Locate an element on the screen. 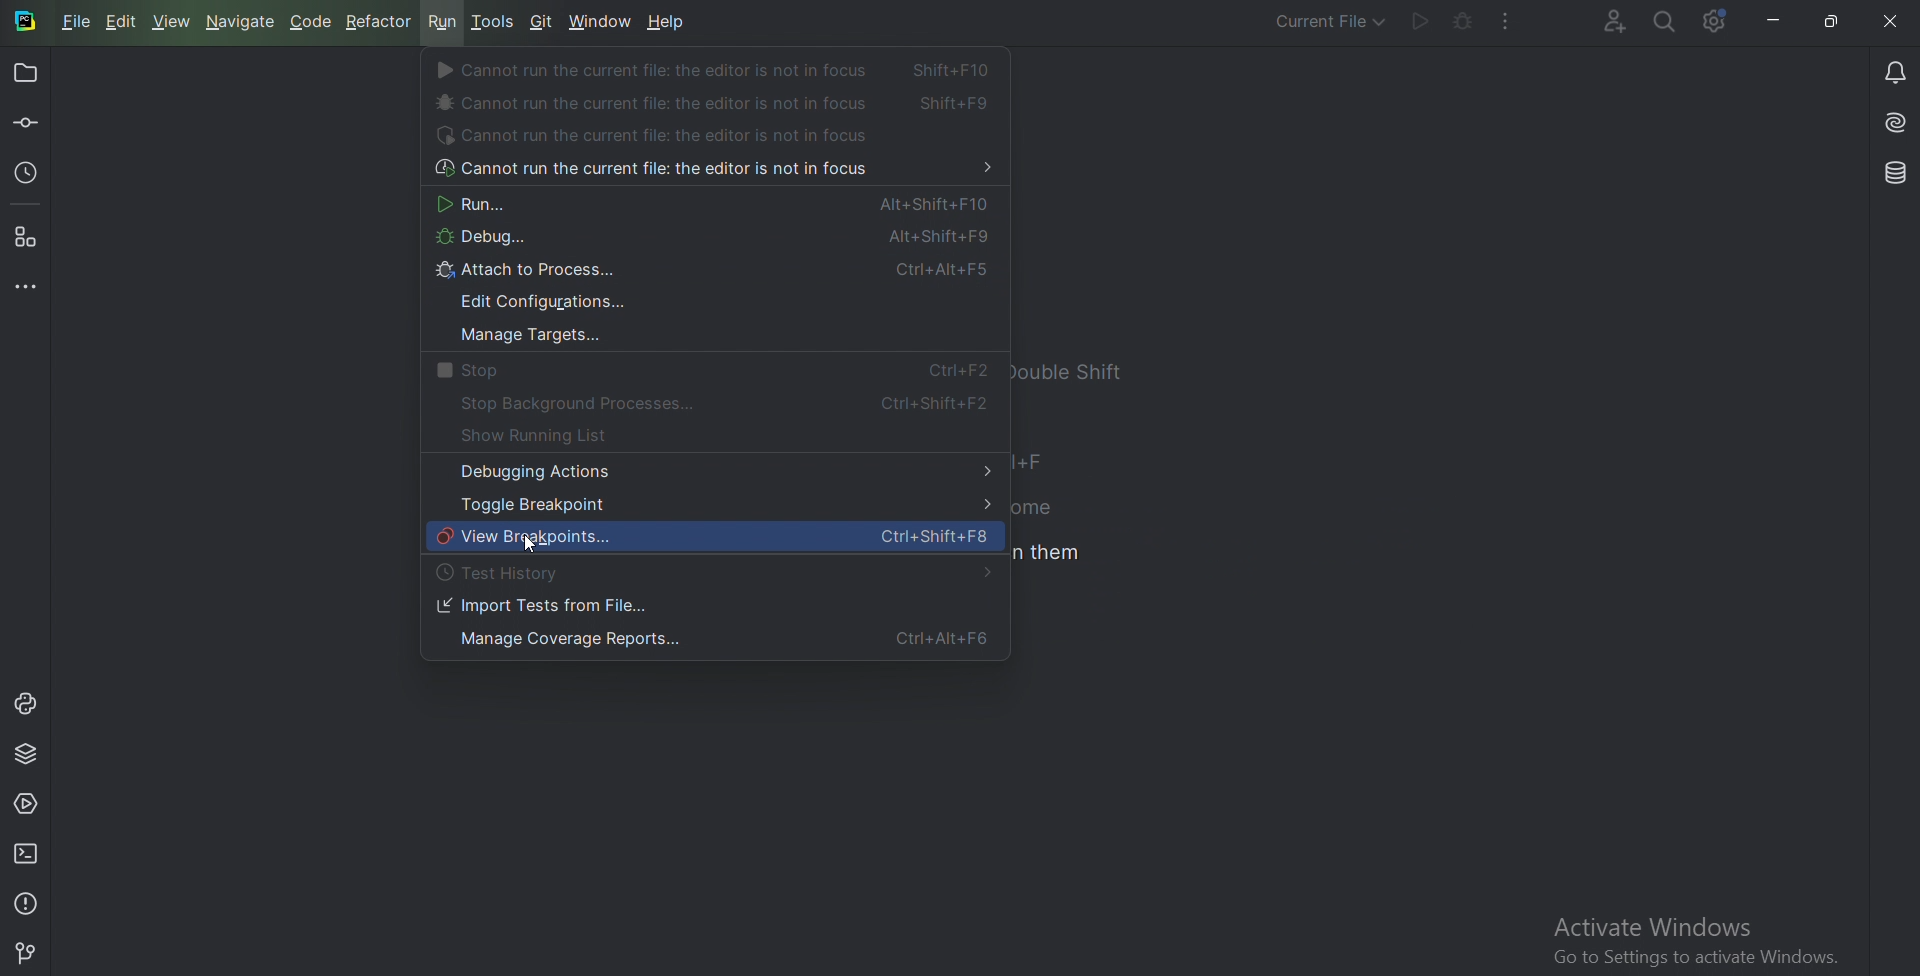 The height and width of the screenshot is (976, 1920). Python package is located at coordinates (28, 755).